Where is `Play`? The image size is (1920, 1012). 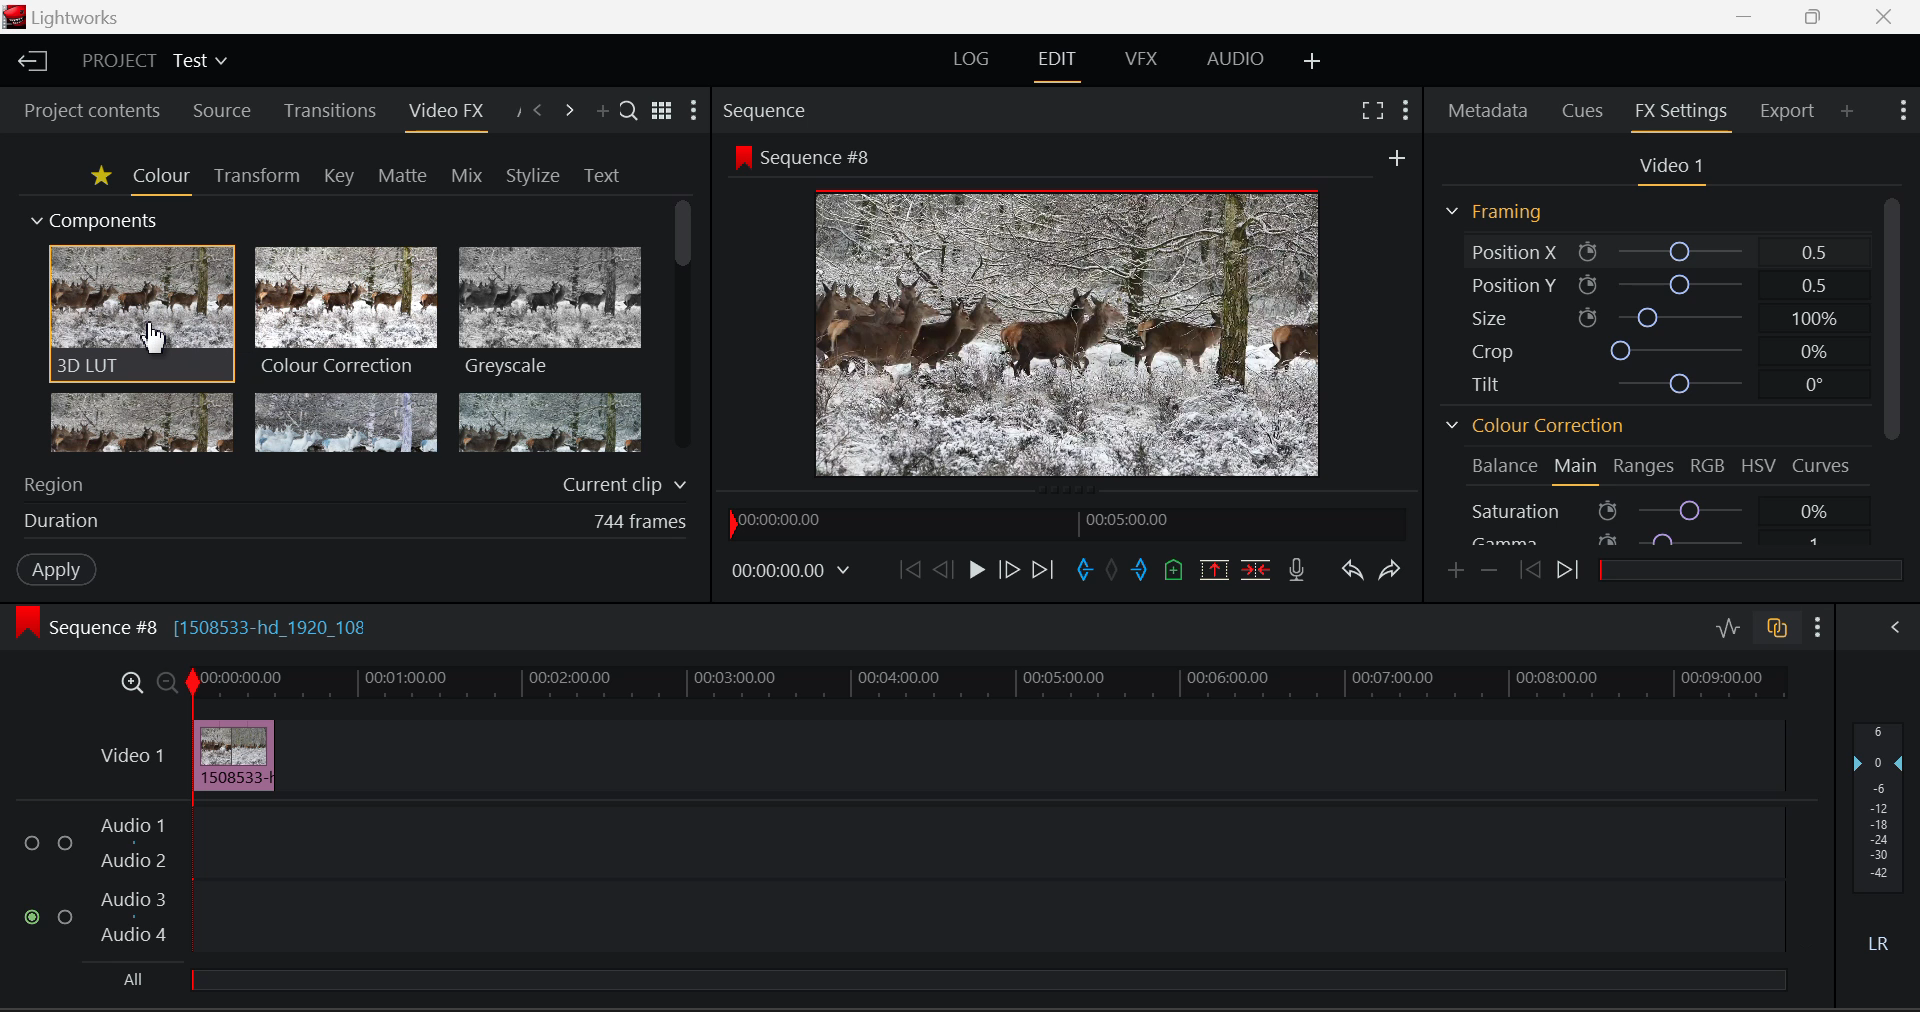 Play is located at coordinates (974, 570).